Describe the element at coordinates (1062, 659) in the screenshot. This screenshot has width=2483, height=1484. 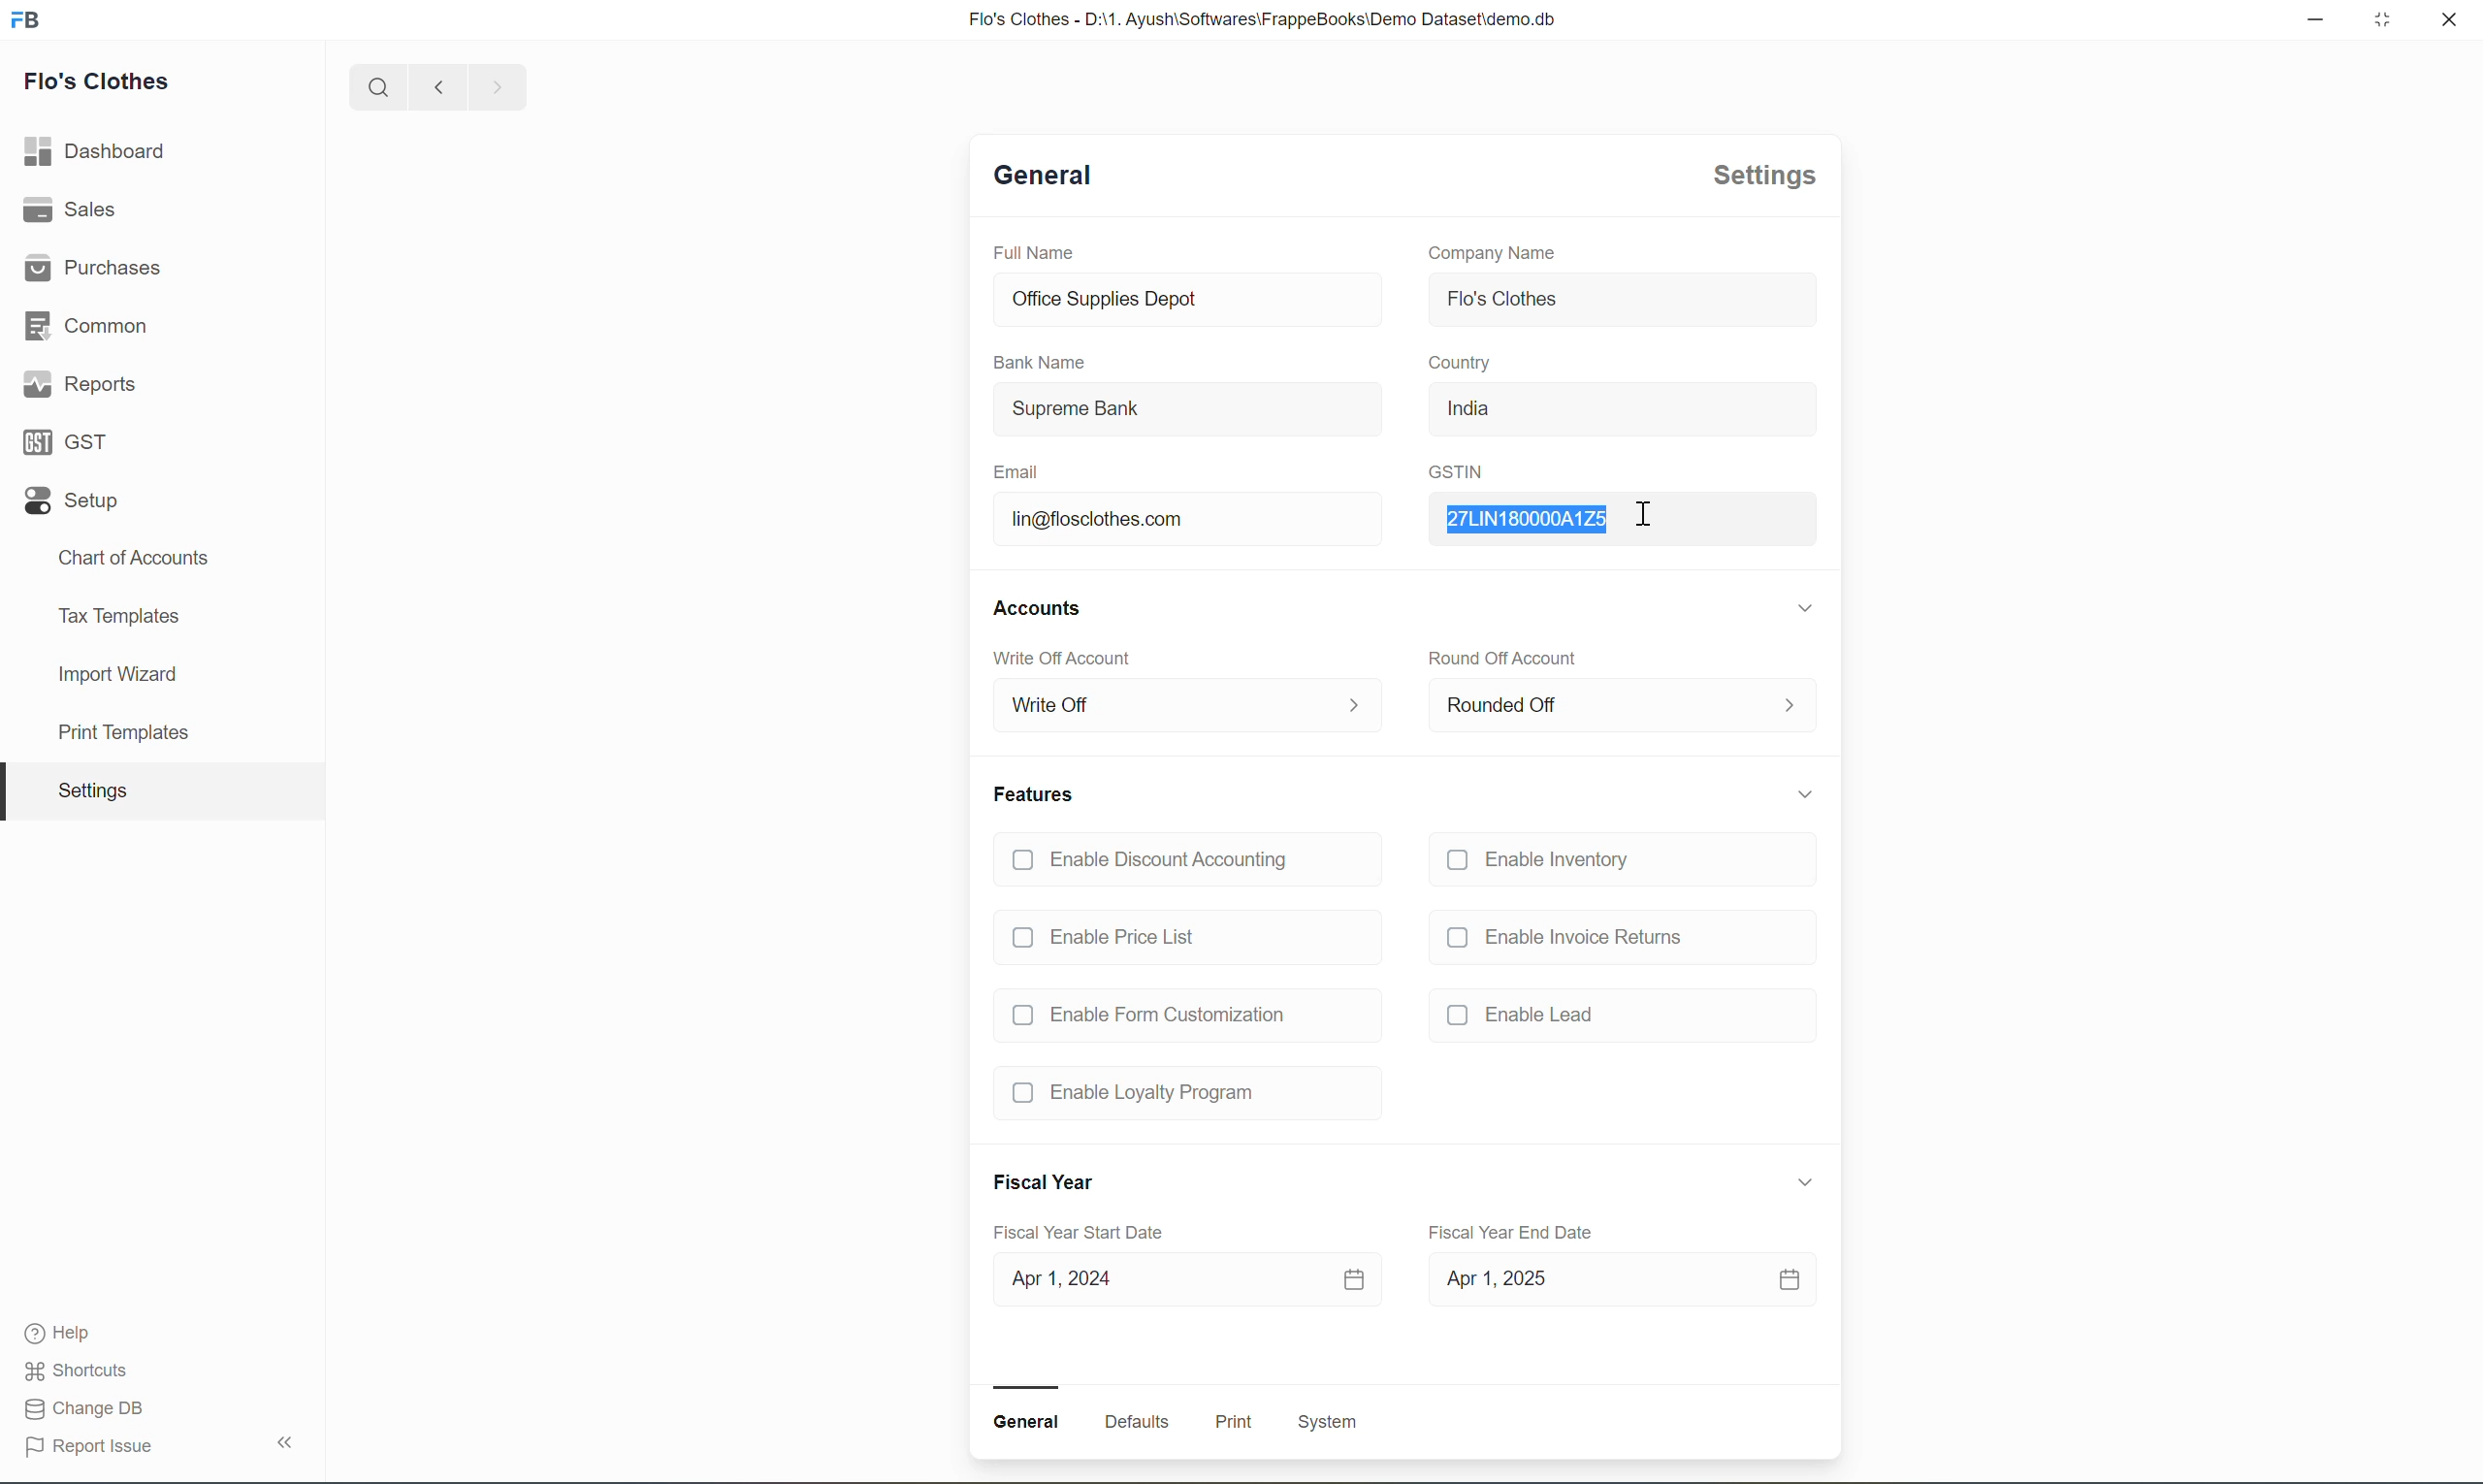
I see `Write Off Account` at that location.